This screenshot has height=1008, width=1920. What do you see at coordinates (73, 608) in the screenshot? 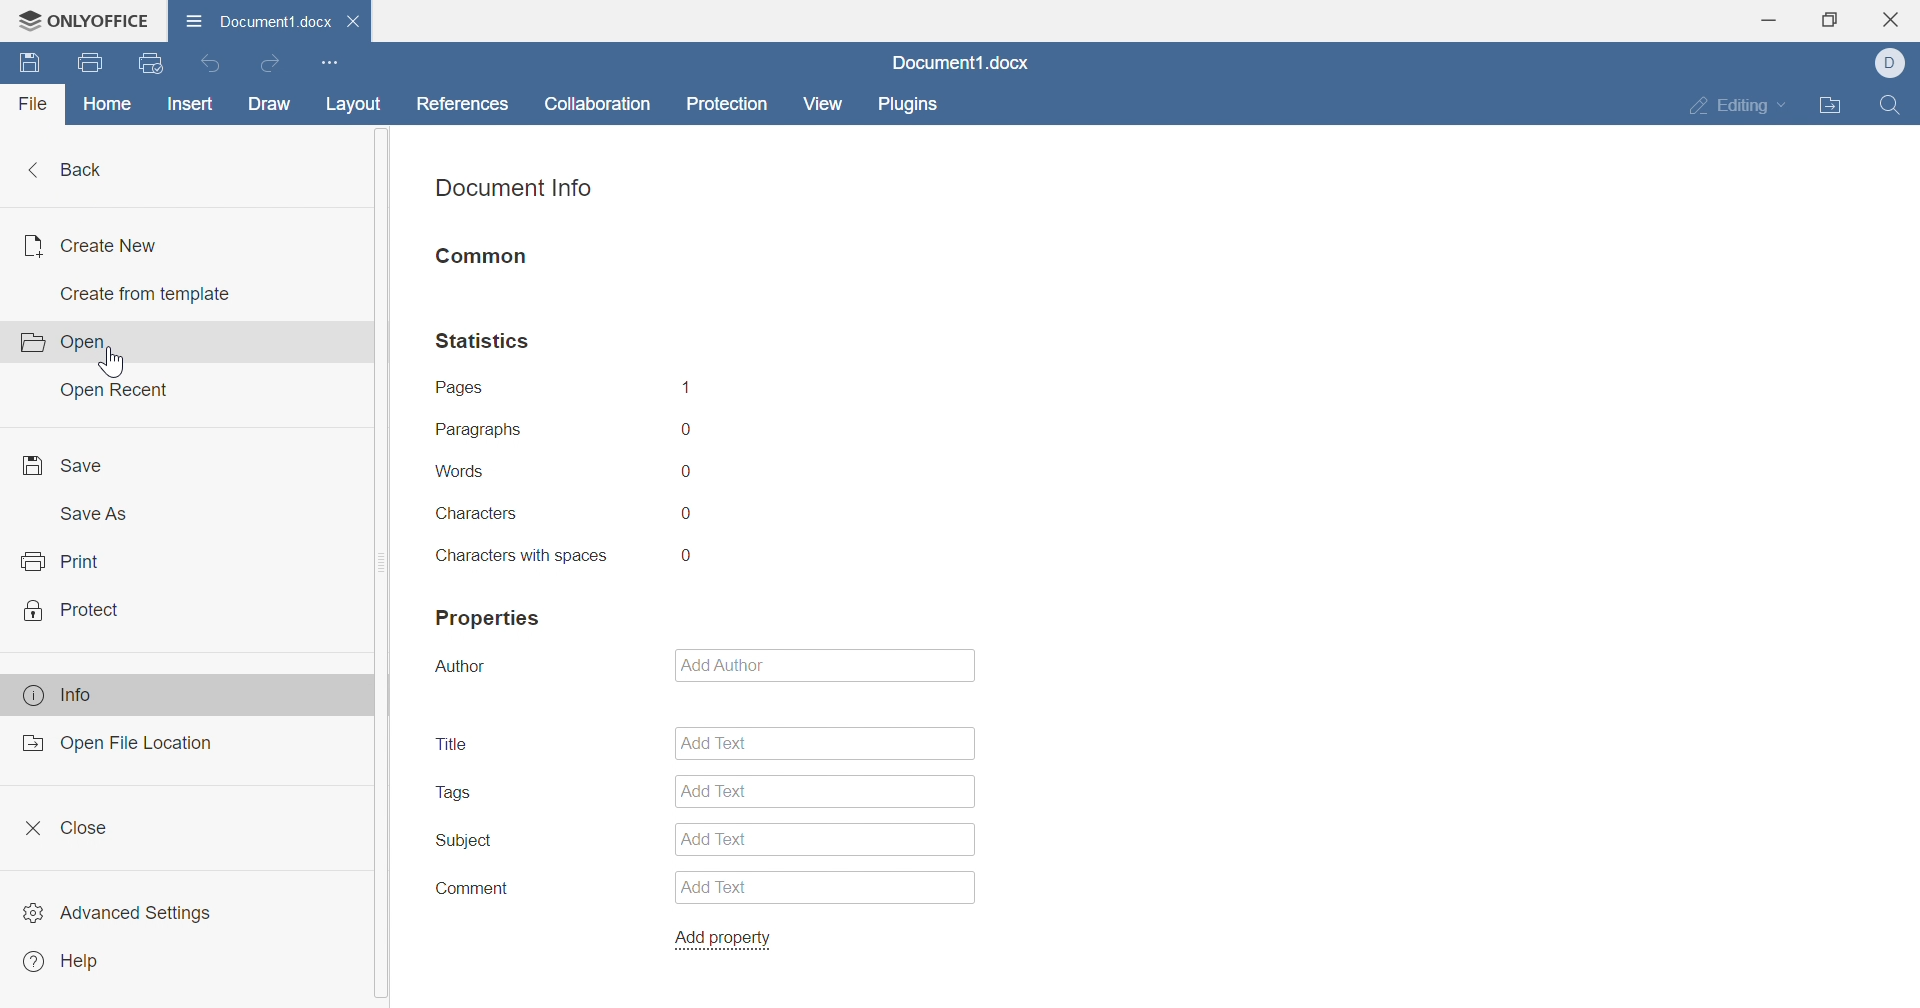
I see `protect` at bounding box center [73, 608].